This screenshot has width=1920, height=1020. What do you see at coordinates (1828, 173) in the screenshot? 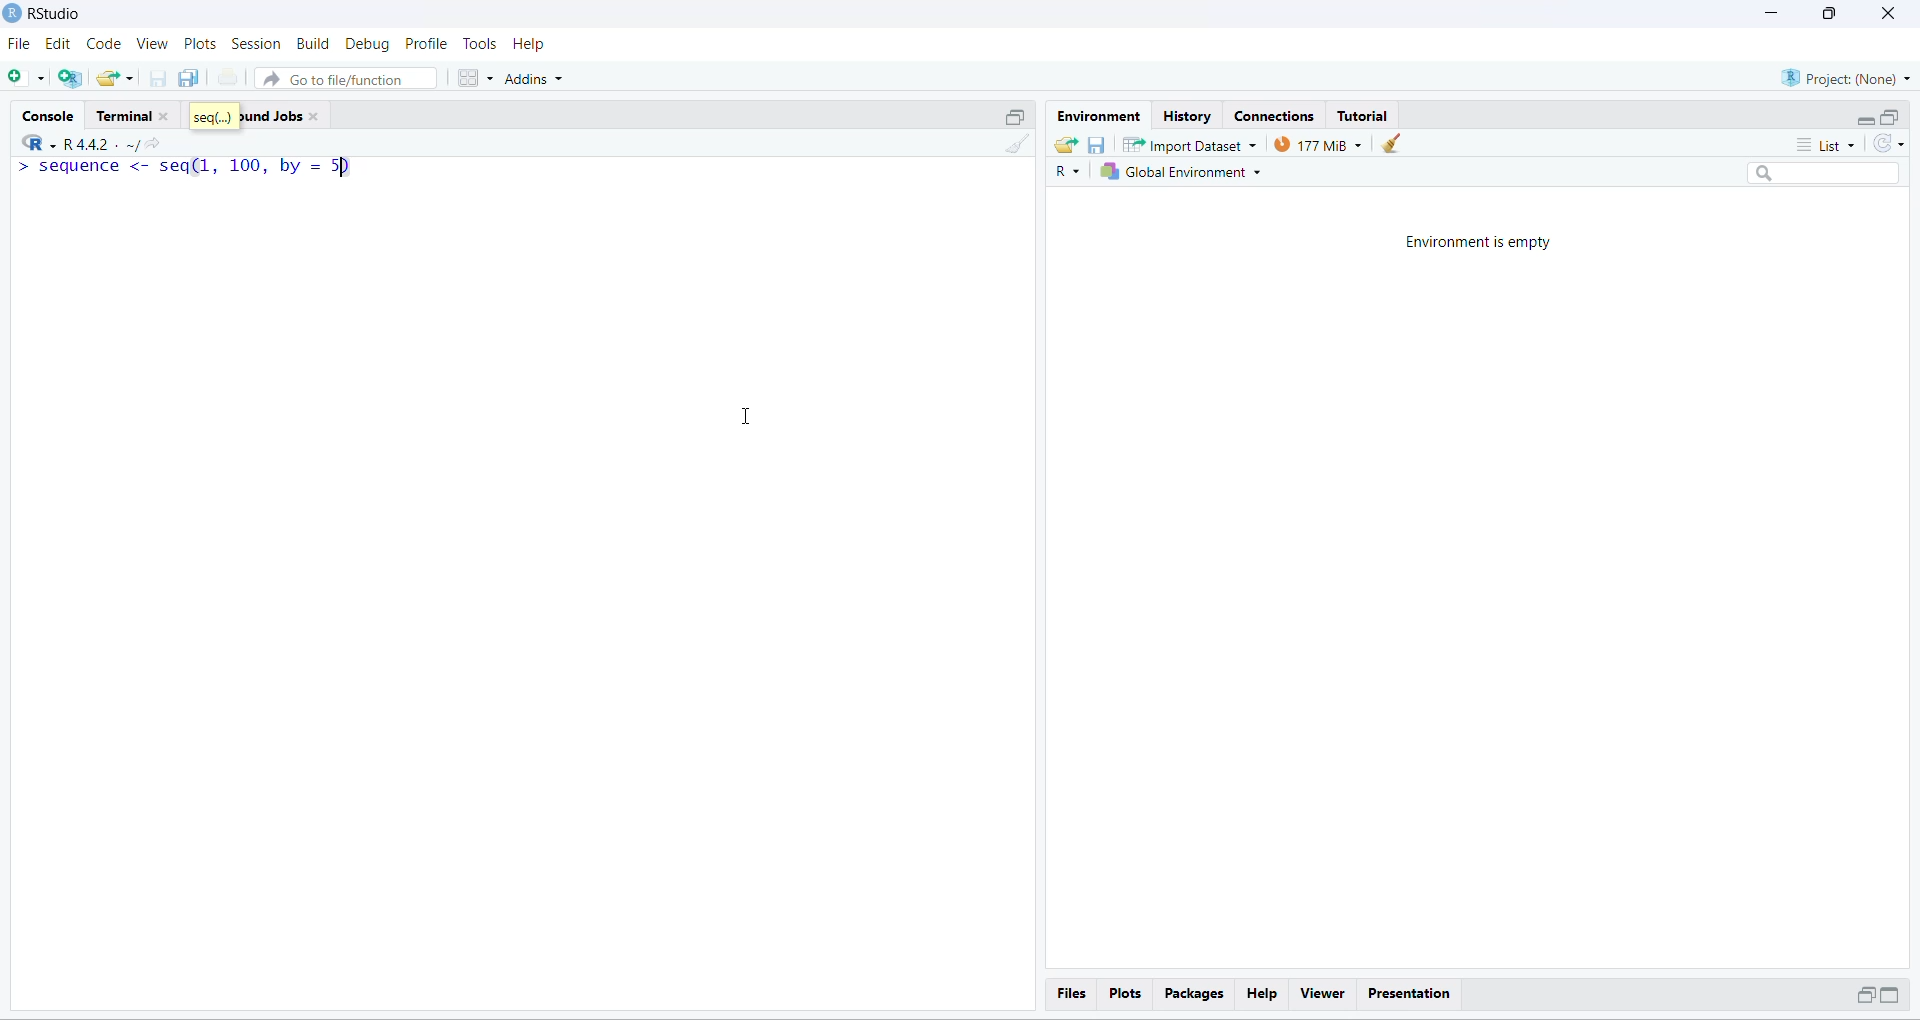
I see `search box` at bounding box center [1828, 173].